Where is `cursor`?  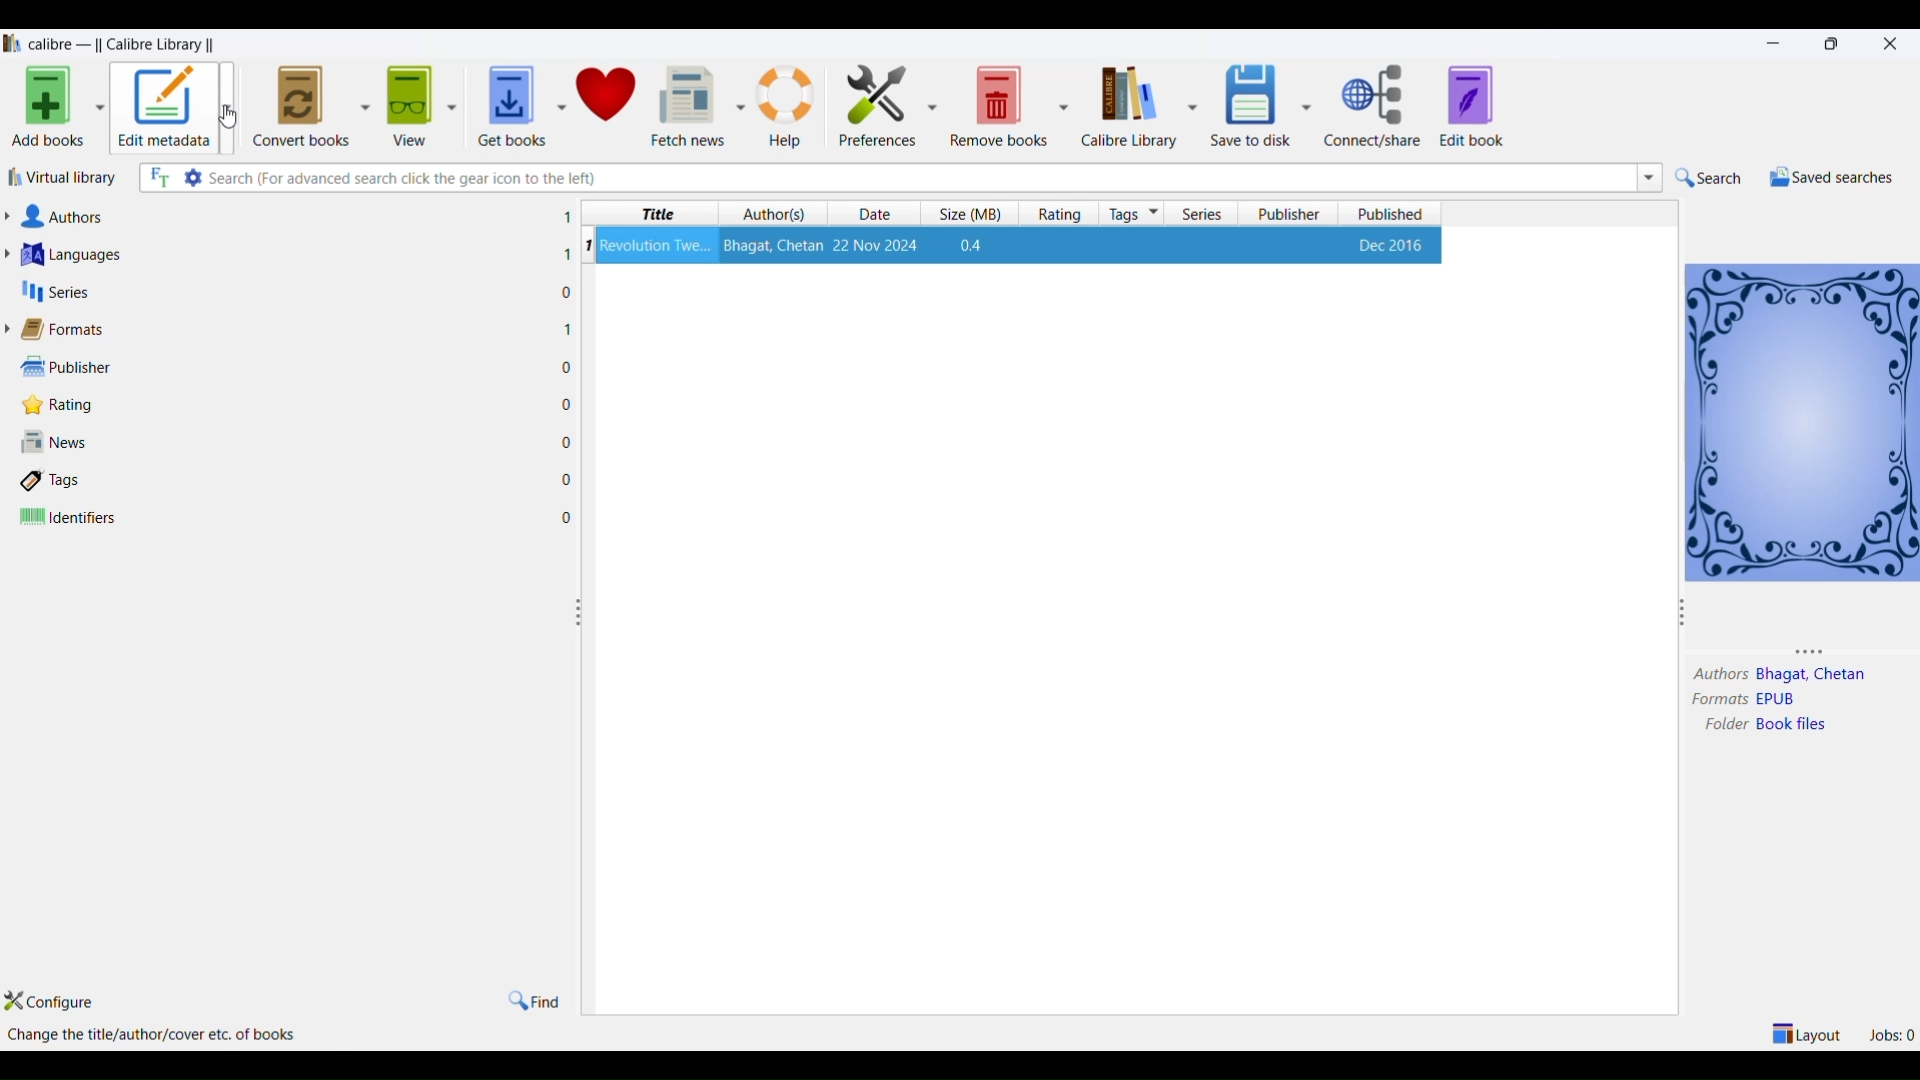 cursor is located at coordinates (232, 118).